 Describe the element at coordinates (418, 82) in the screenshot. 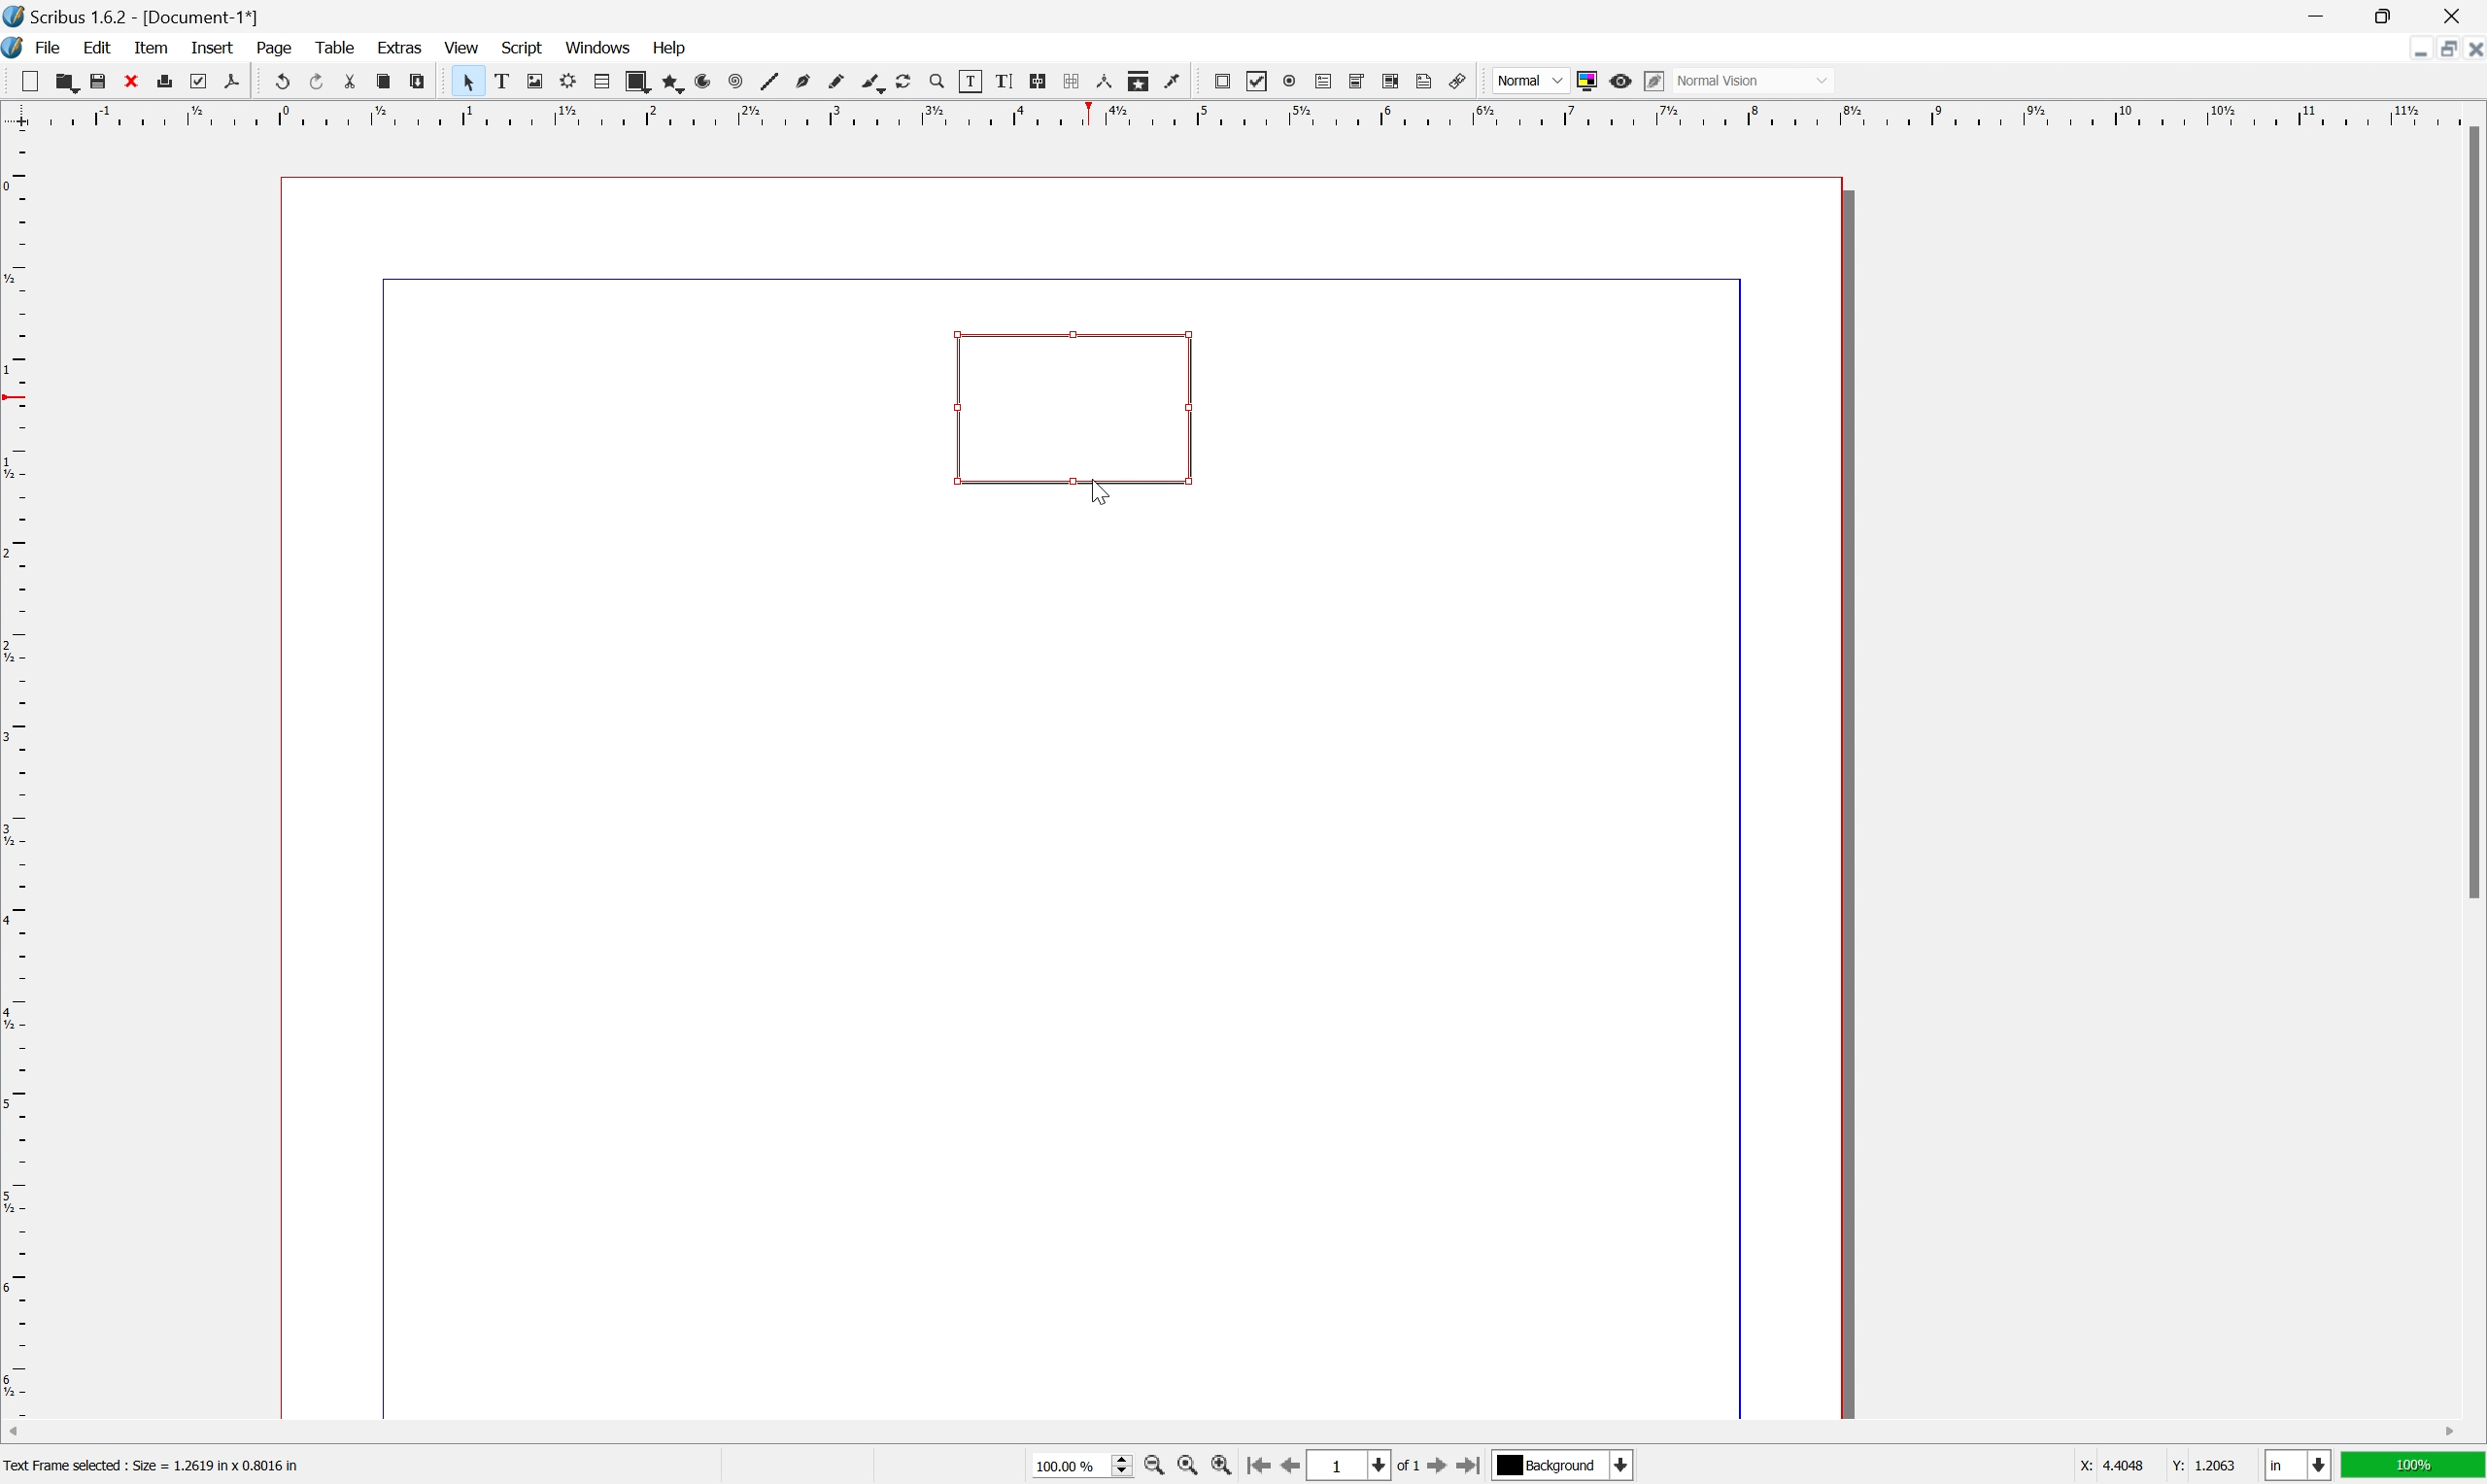

I see `paste` at that location.